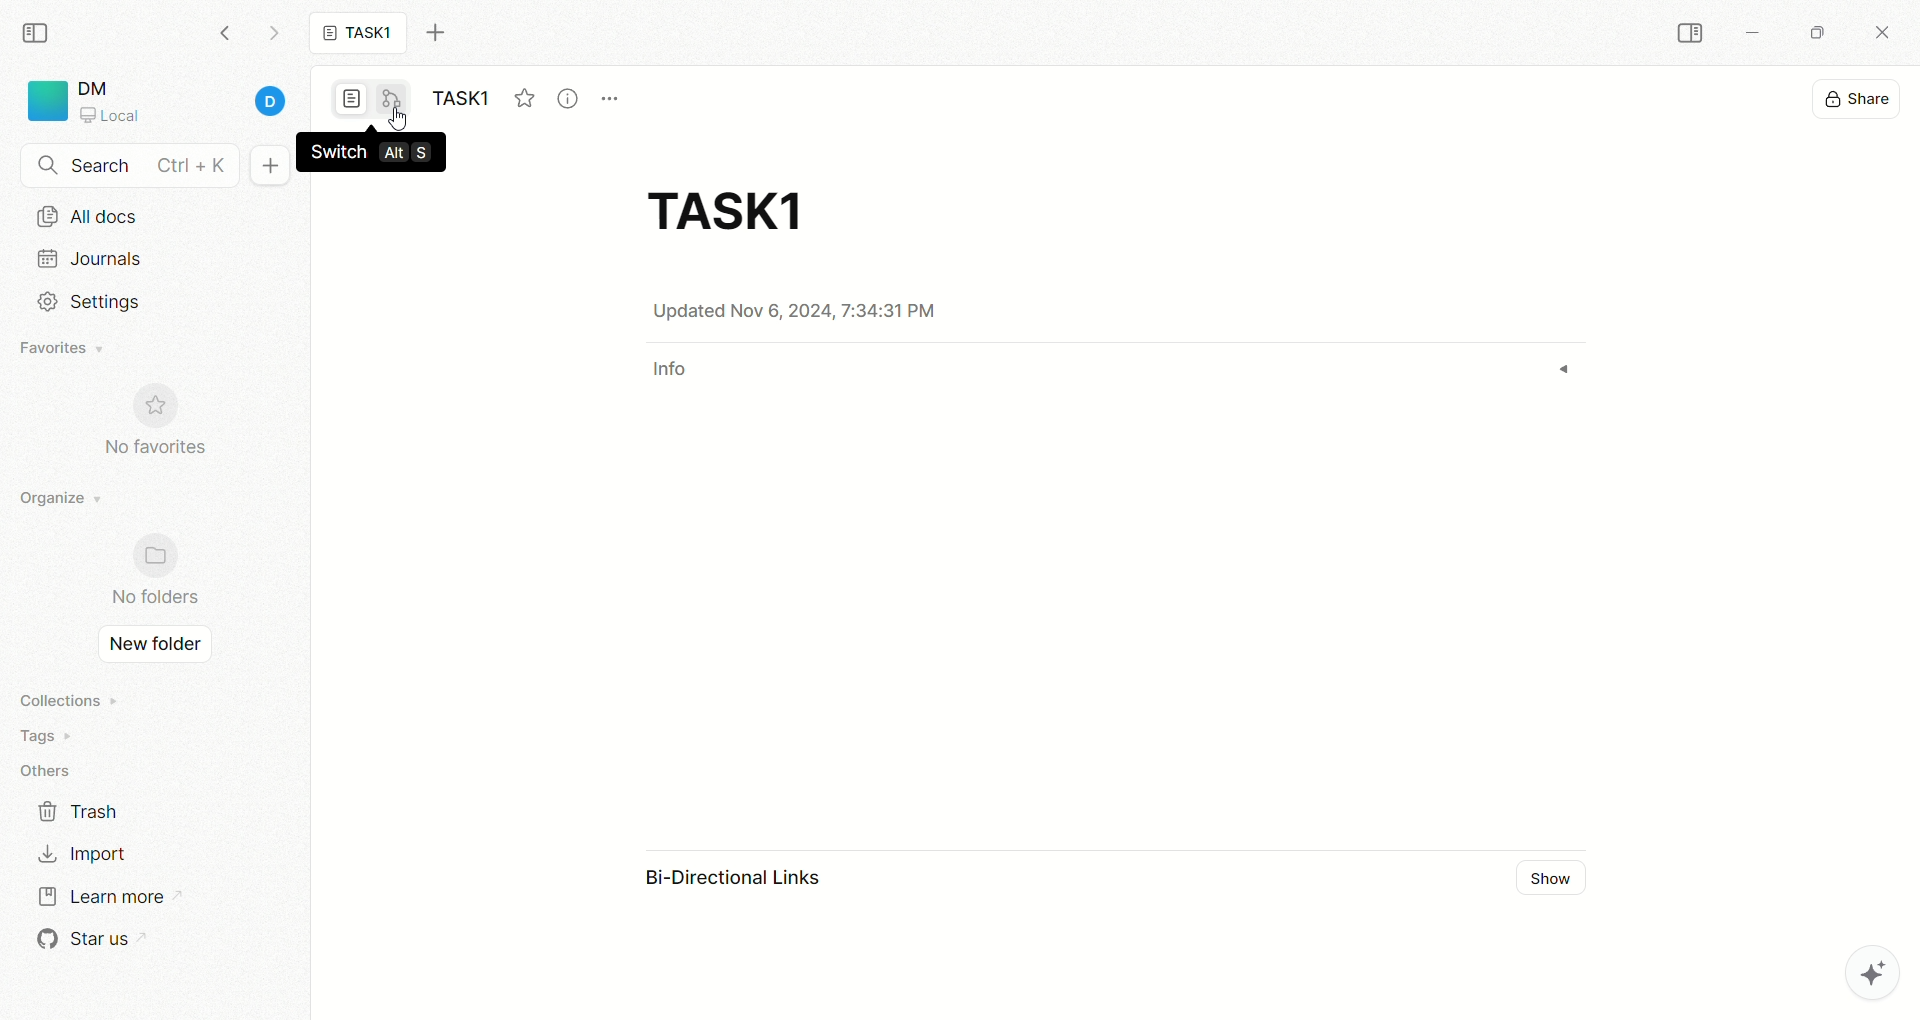 The width and height of the screenshot is (1920, 1020). I want to click on share, so click(1859, 96).